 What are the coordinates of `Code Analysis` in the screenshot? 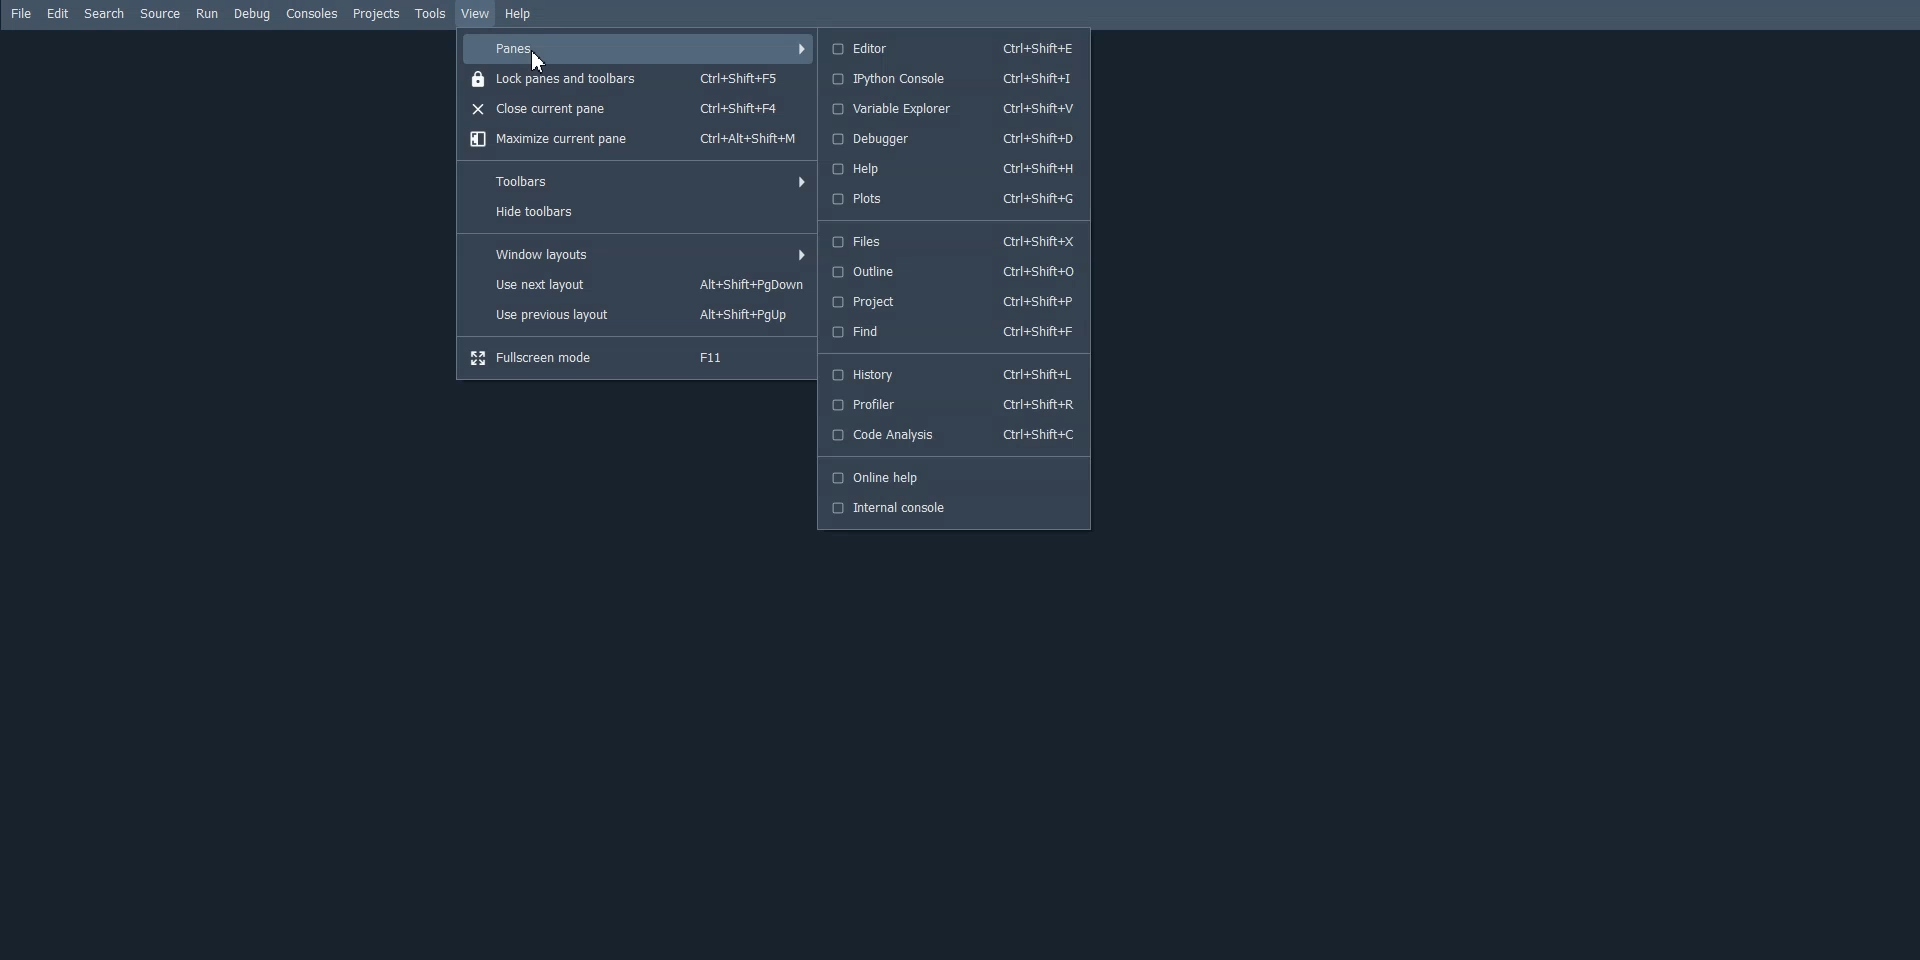 It's located at (953, 436).